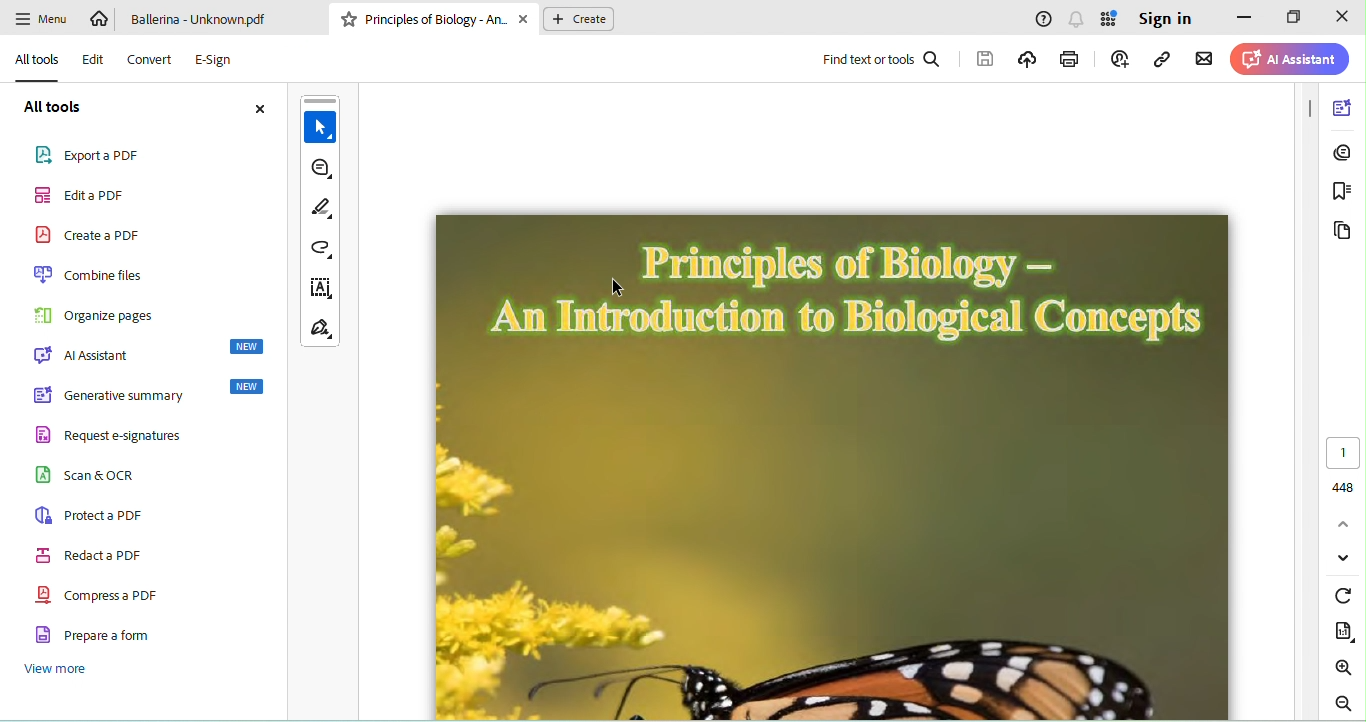  I want to click on select text, so click(319, 121).